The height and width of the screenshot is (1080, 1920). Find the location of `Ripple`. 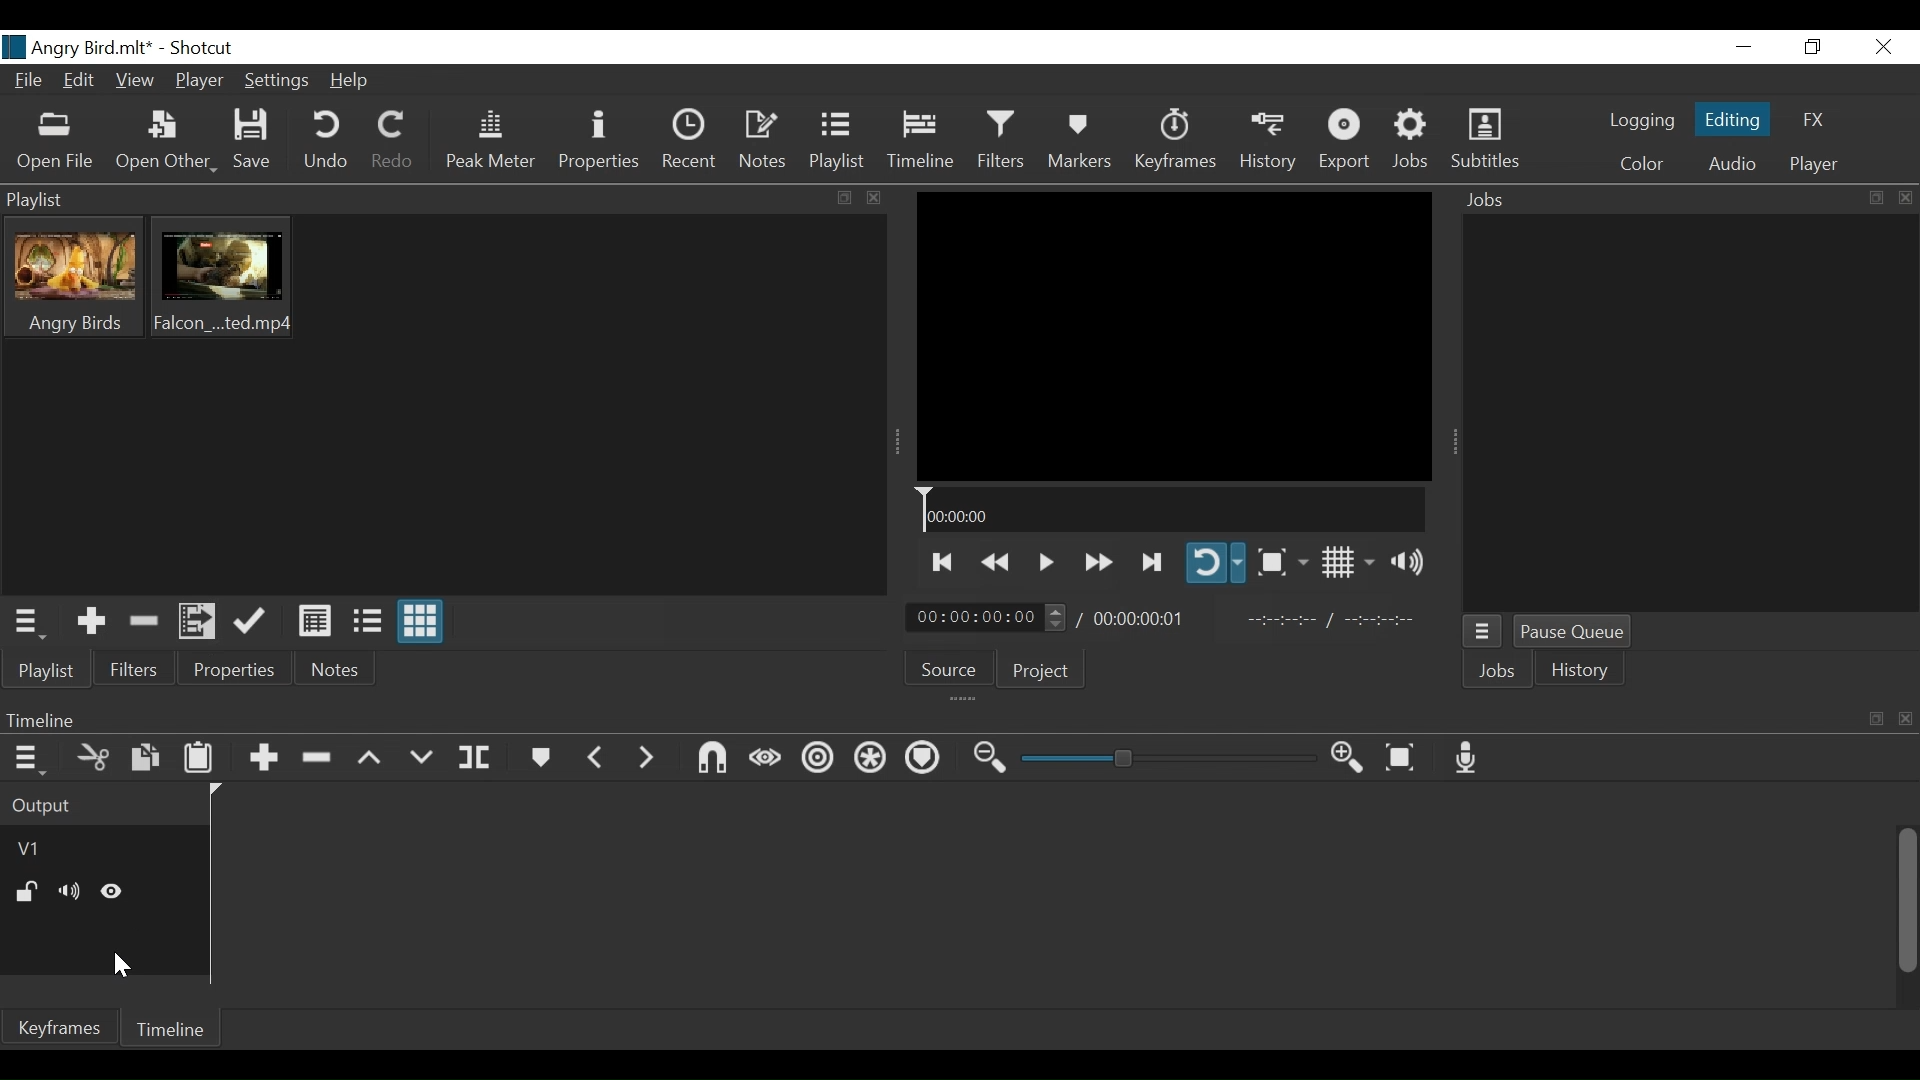

Ripple is located at coordinates (819, 762).